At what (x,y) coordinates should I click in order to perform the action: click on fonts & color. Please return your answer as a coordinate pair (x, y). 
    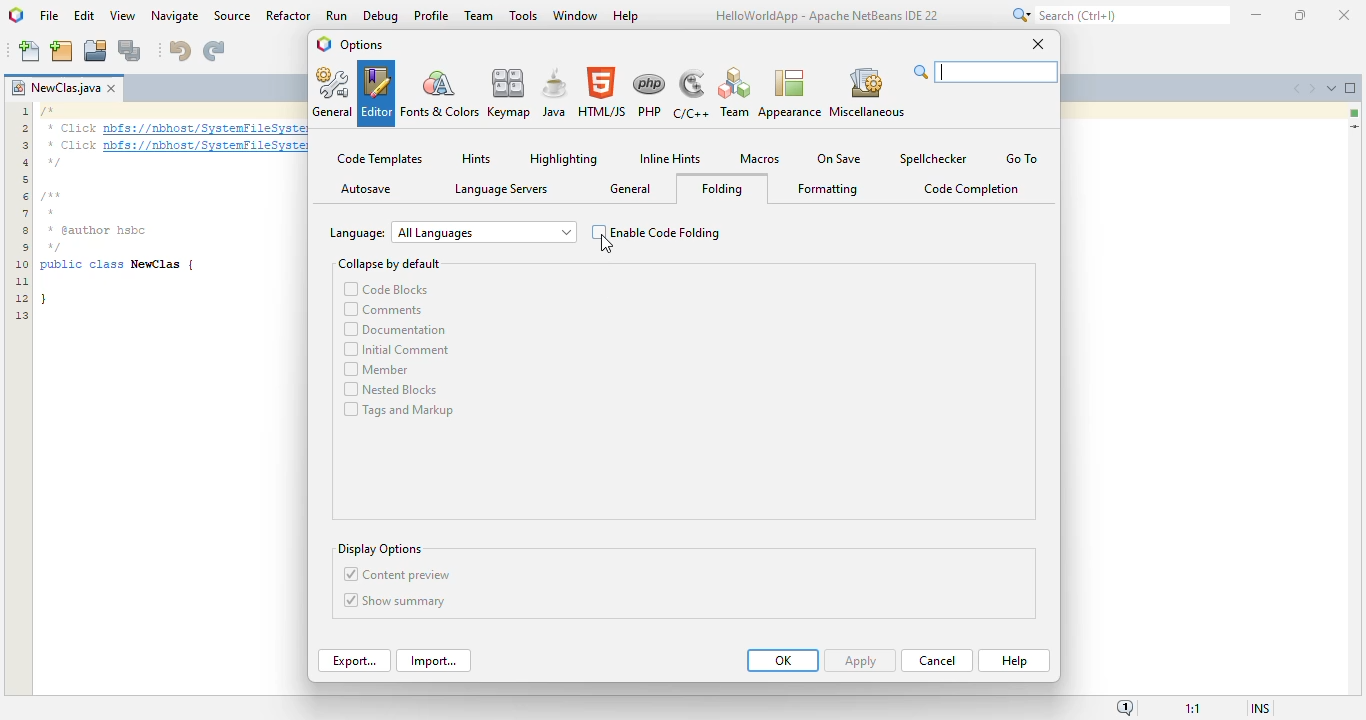
    Looking at the image, I should click on (440, 91).